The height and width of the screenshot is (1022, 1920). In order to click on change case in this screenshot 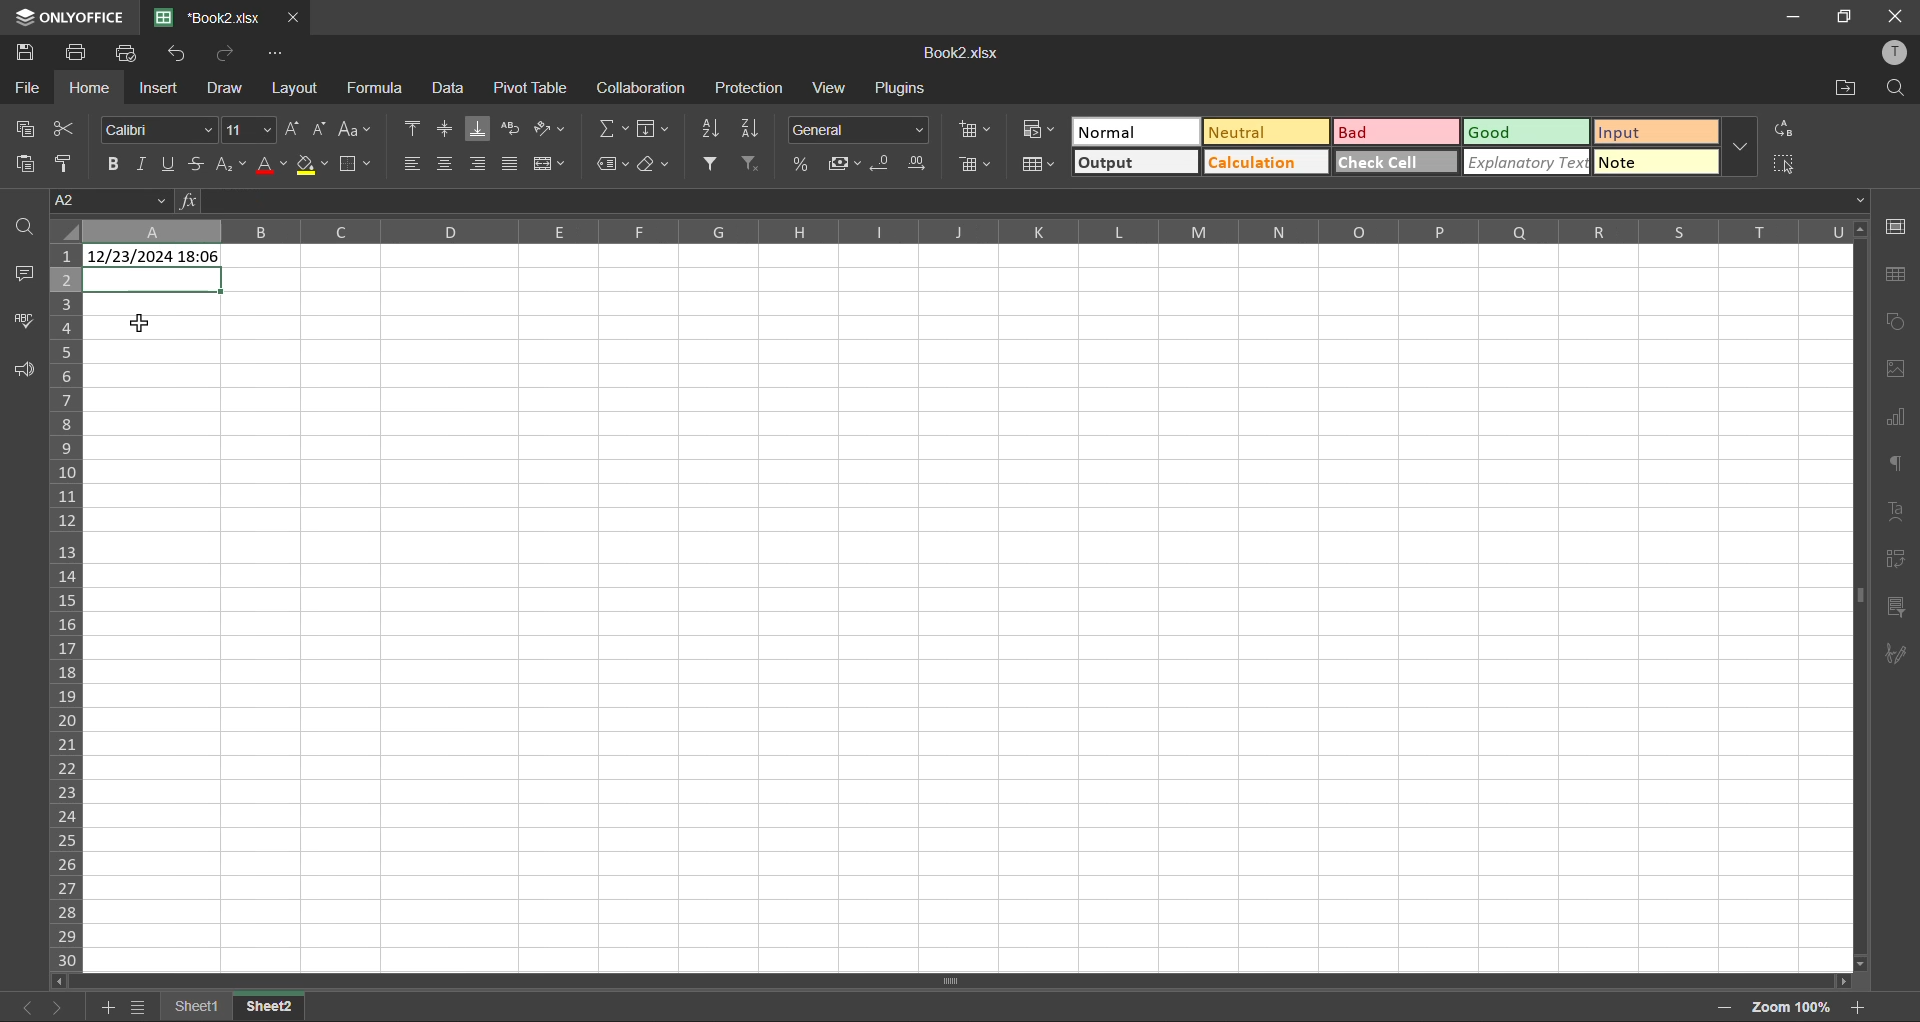, I will do `click(352, 129)`.